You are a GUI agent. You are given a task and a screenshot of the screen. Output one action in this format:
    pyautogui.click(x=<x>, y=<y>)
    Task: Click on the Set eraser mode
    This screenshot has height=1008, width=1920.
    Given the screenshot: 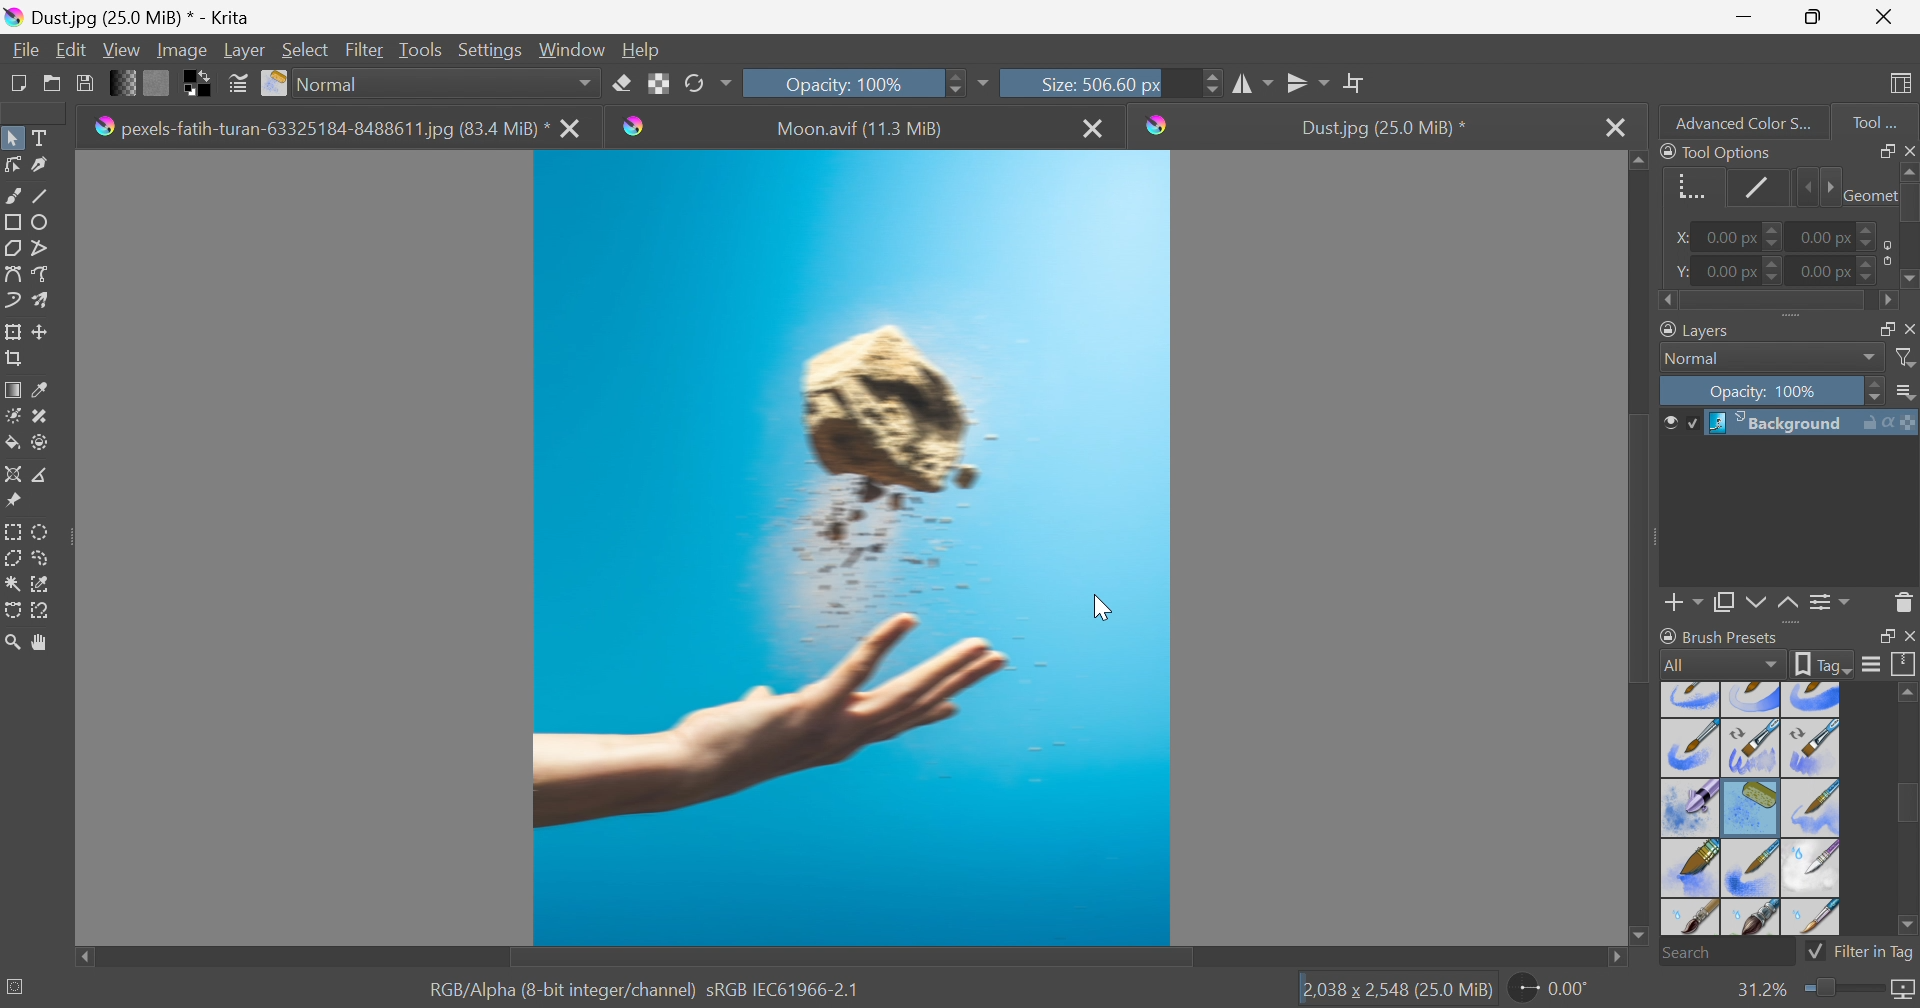 What is the action you would take?
    pyautogui.click(x=621, y=81)
    